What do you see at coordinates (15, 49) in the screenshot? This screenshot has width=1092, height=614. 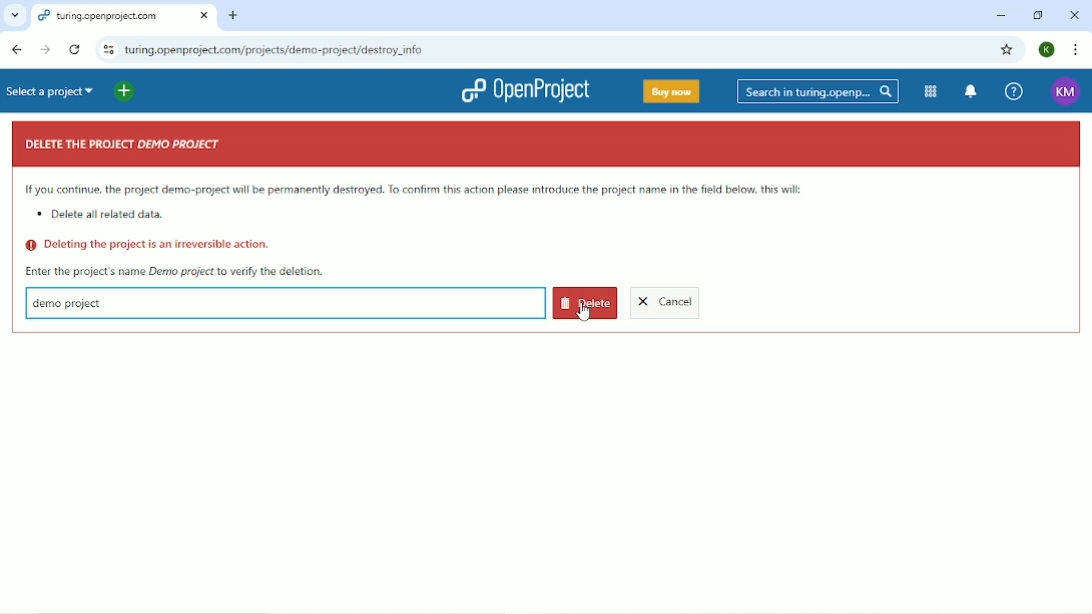 I see `Back` at bounding box center [15, 49].